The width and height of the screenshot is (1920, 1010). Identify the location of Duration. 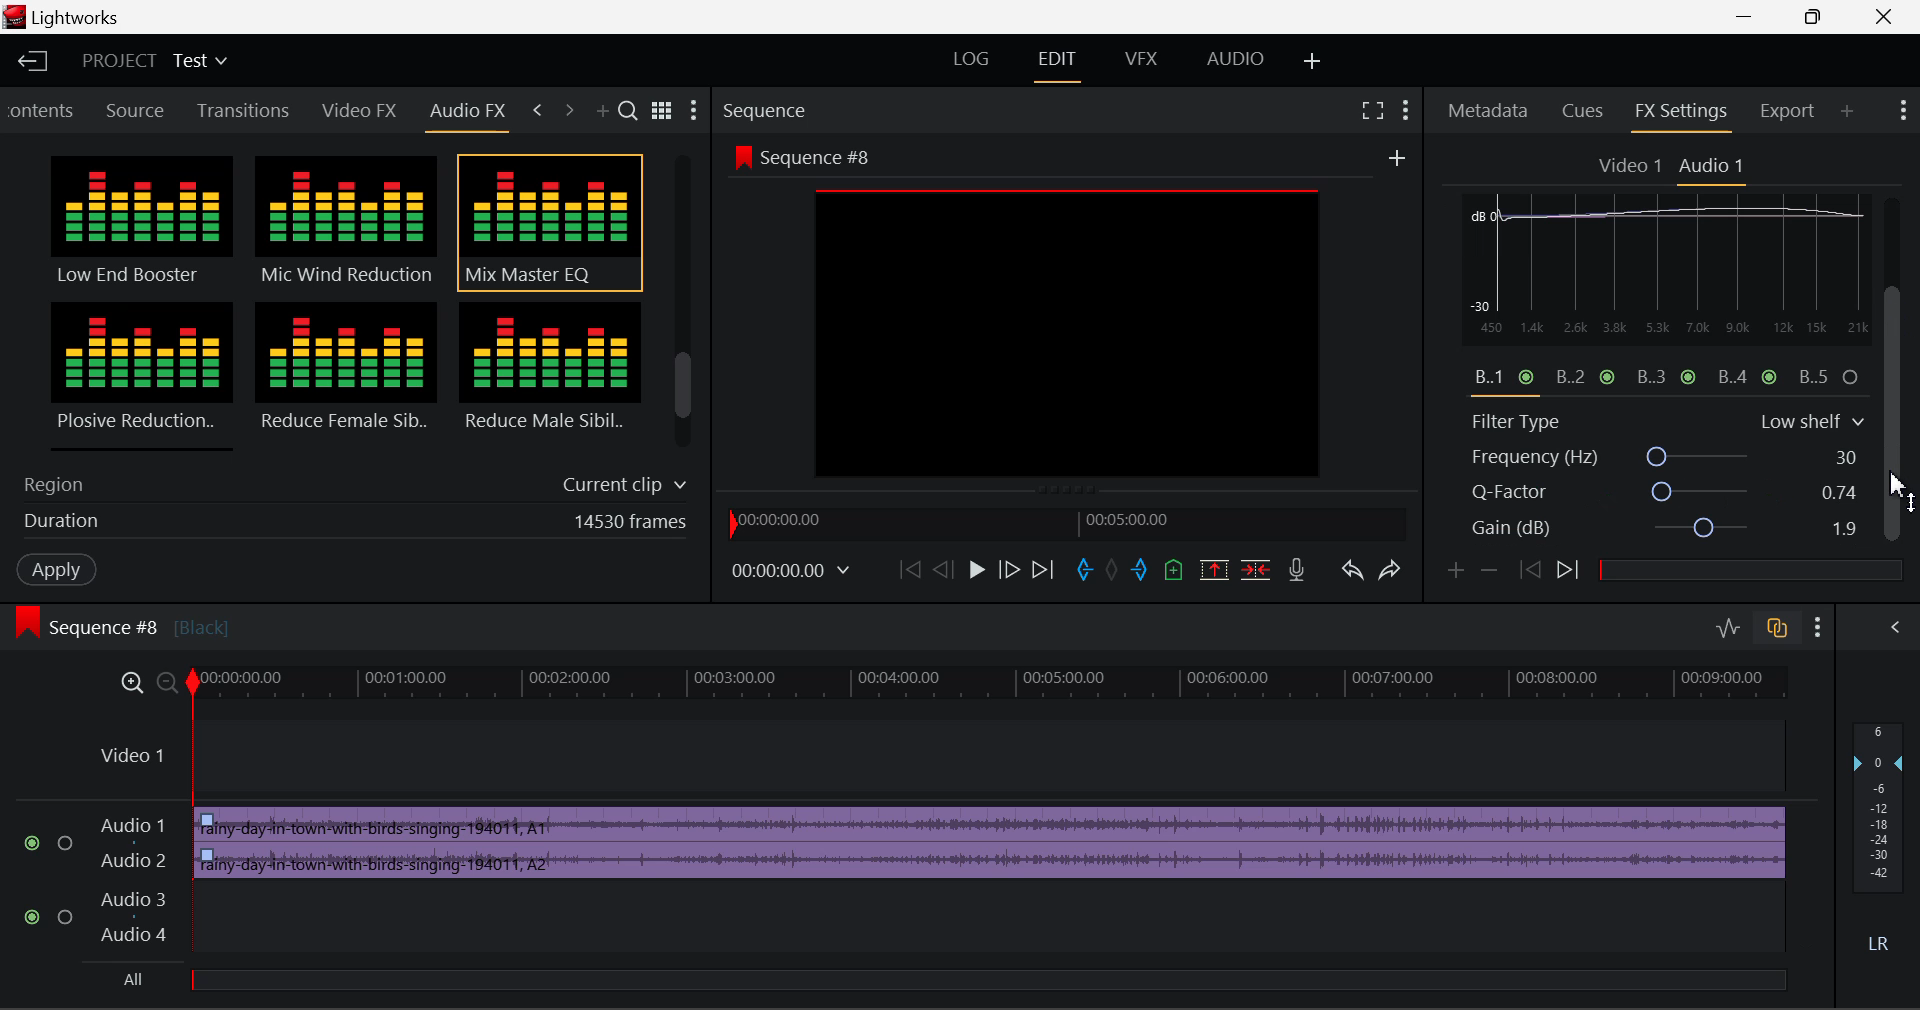
(349, 525).